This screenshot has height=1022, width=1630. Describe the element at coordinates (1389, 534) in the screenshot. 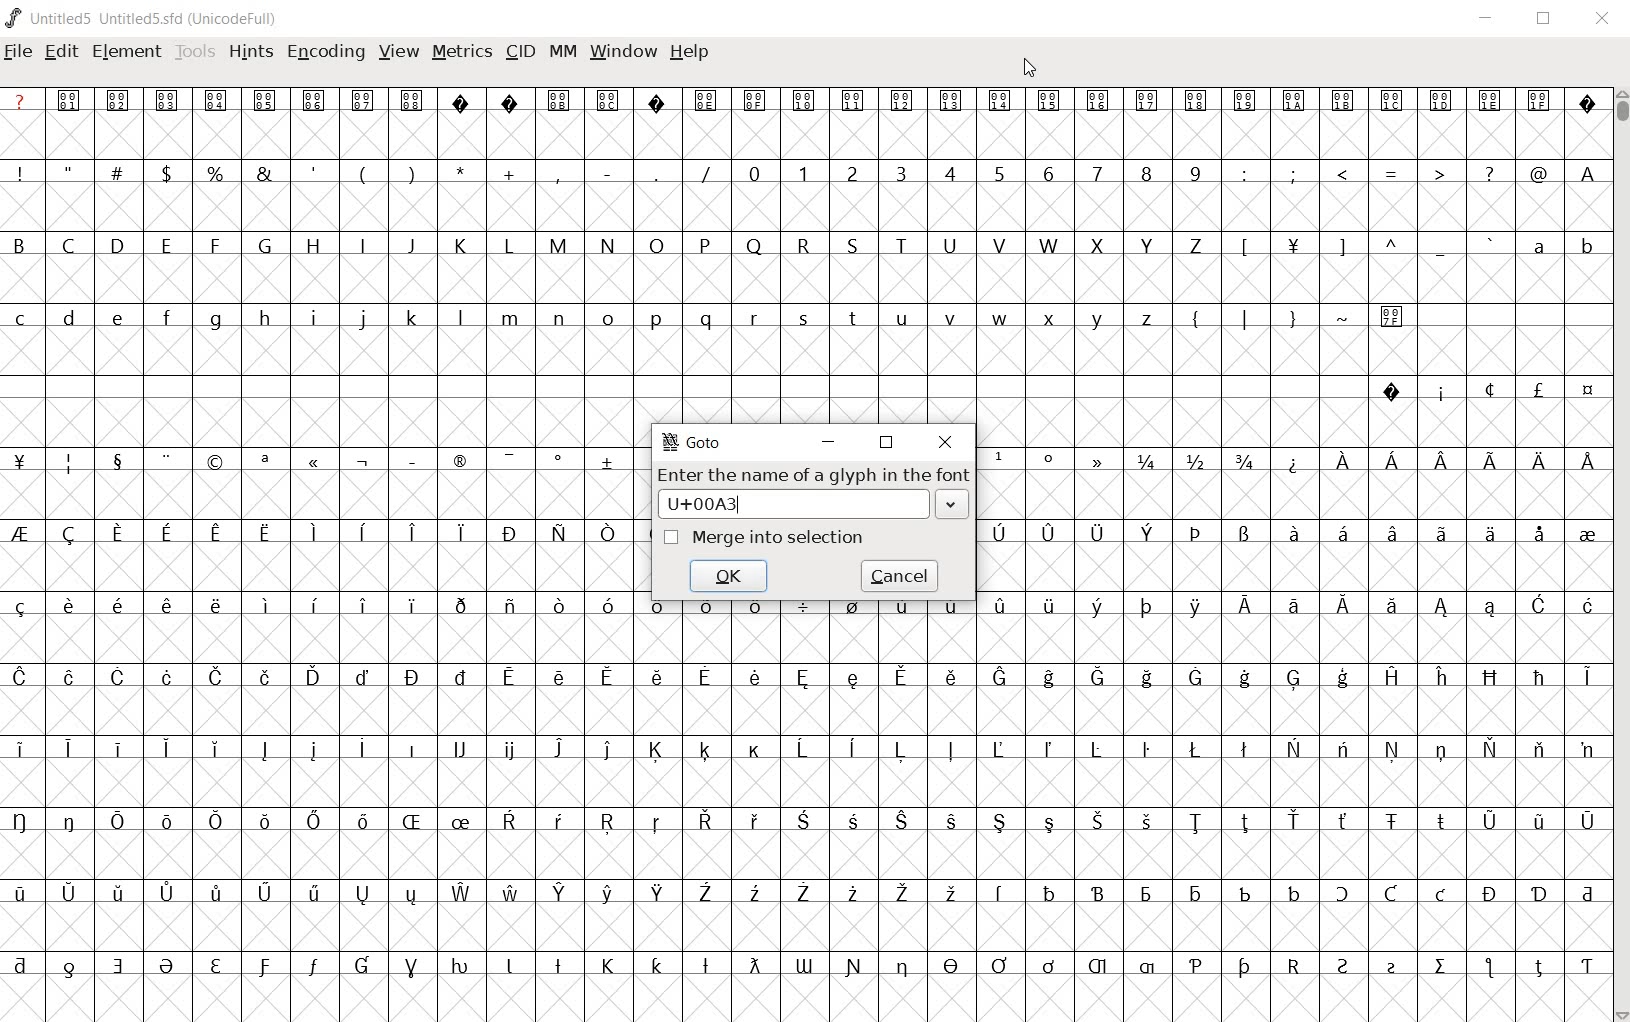

I see `Symbol` at that location.